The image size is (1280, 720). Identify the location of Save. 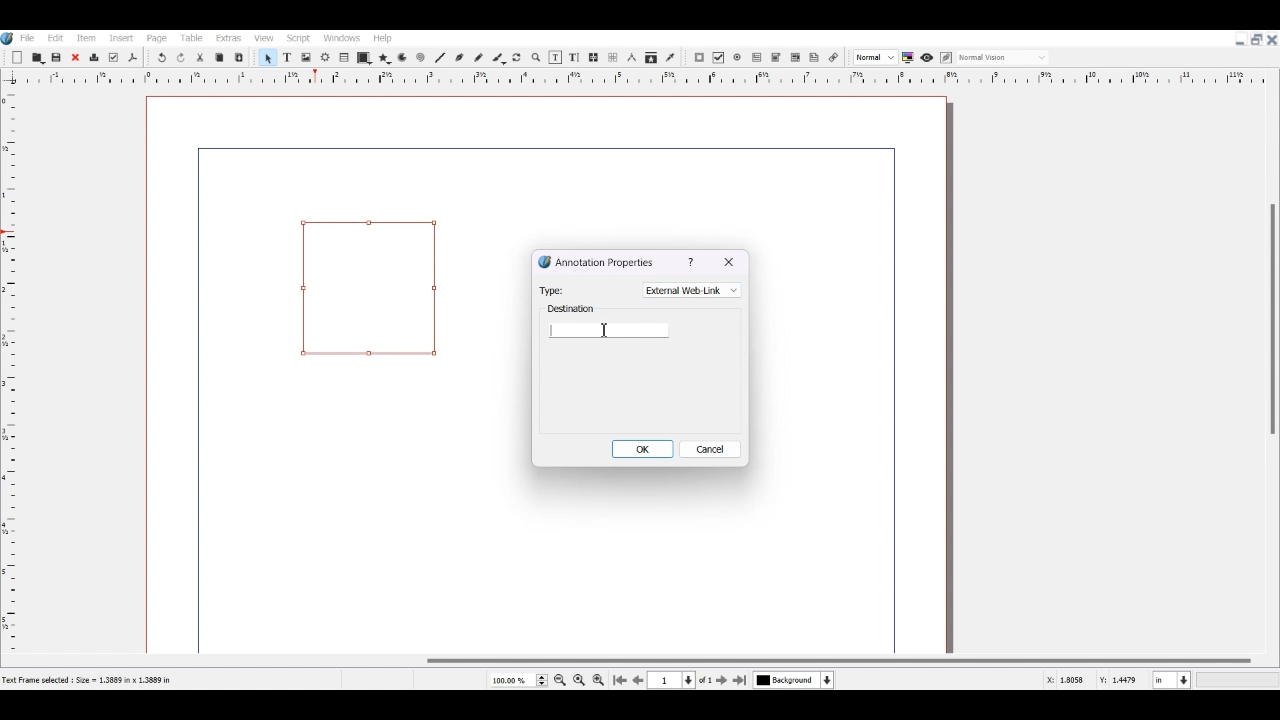
(58, 57).